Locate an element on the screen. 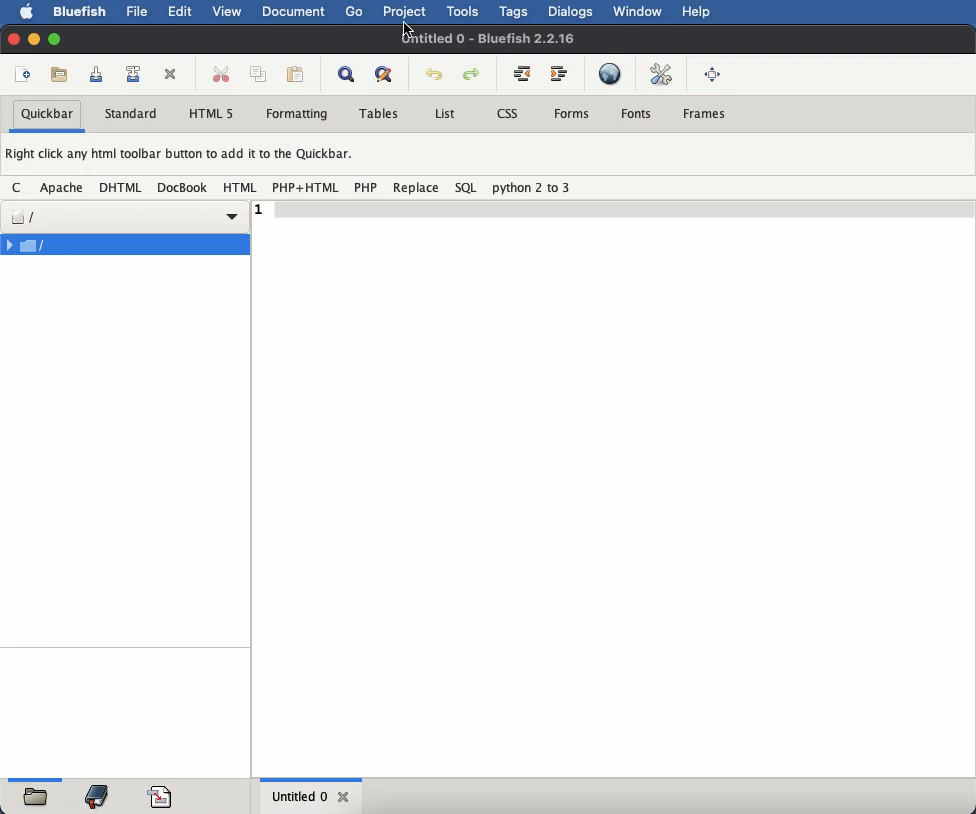 This screenshot has width=976, height=814. css is located at coordinates (507, 114).